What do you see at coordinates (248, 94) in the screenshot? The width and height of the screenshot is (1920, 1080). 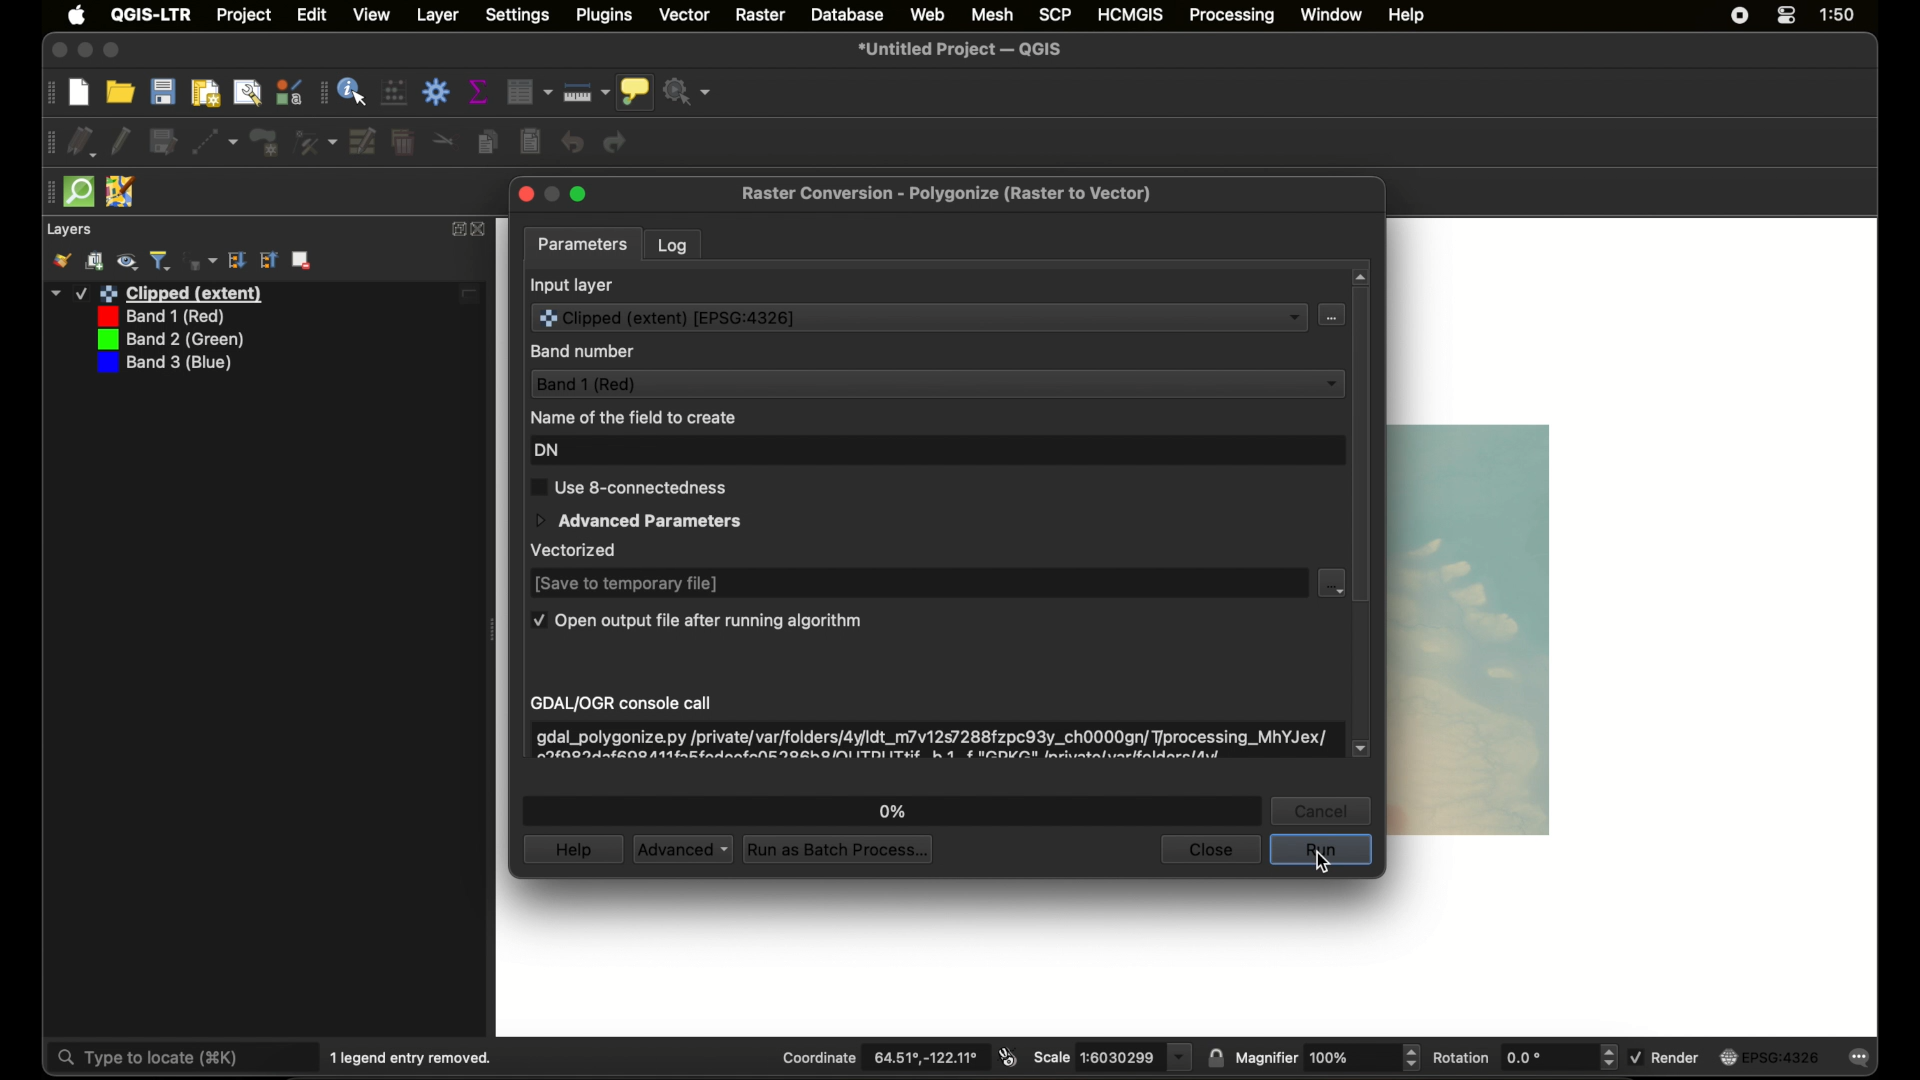 I see `show layout manager` at bounding box center [248, 94].